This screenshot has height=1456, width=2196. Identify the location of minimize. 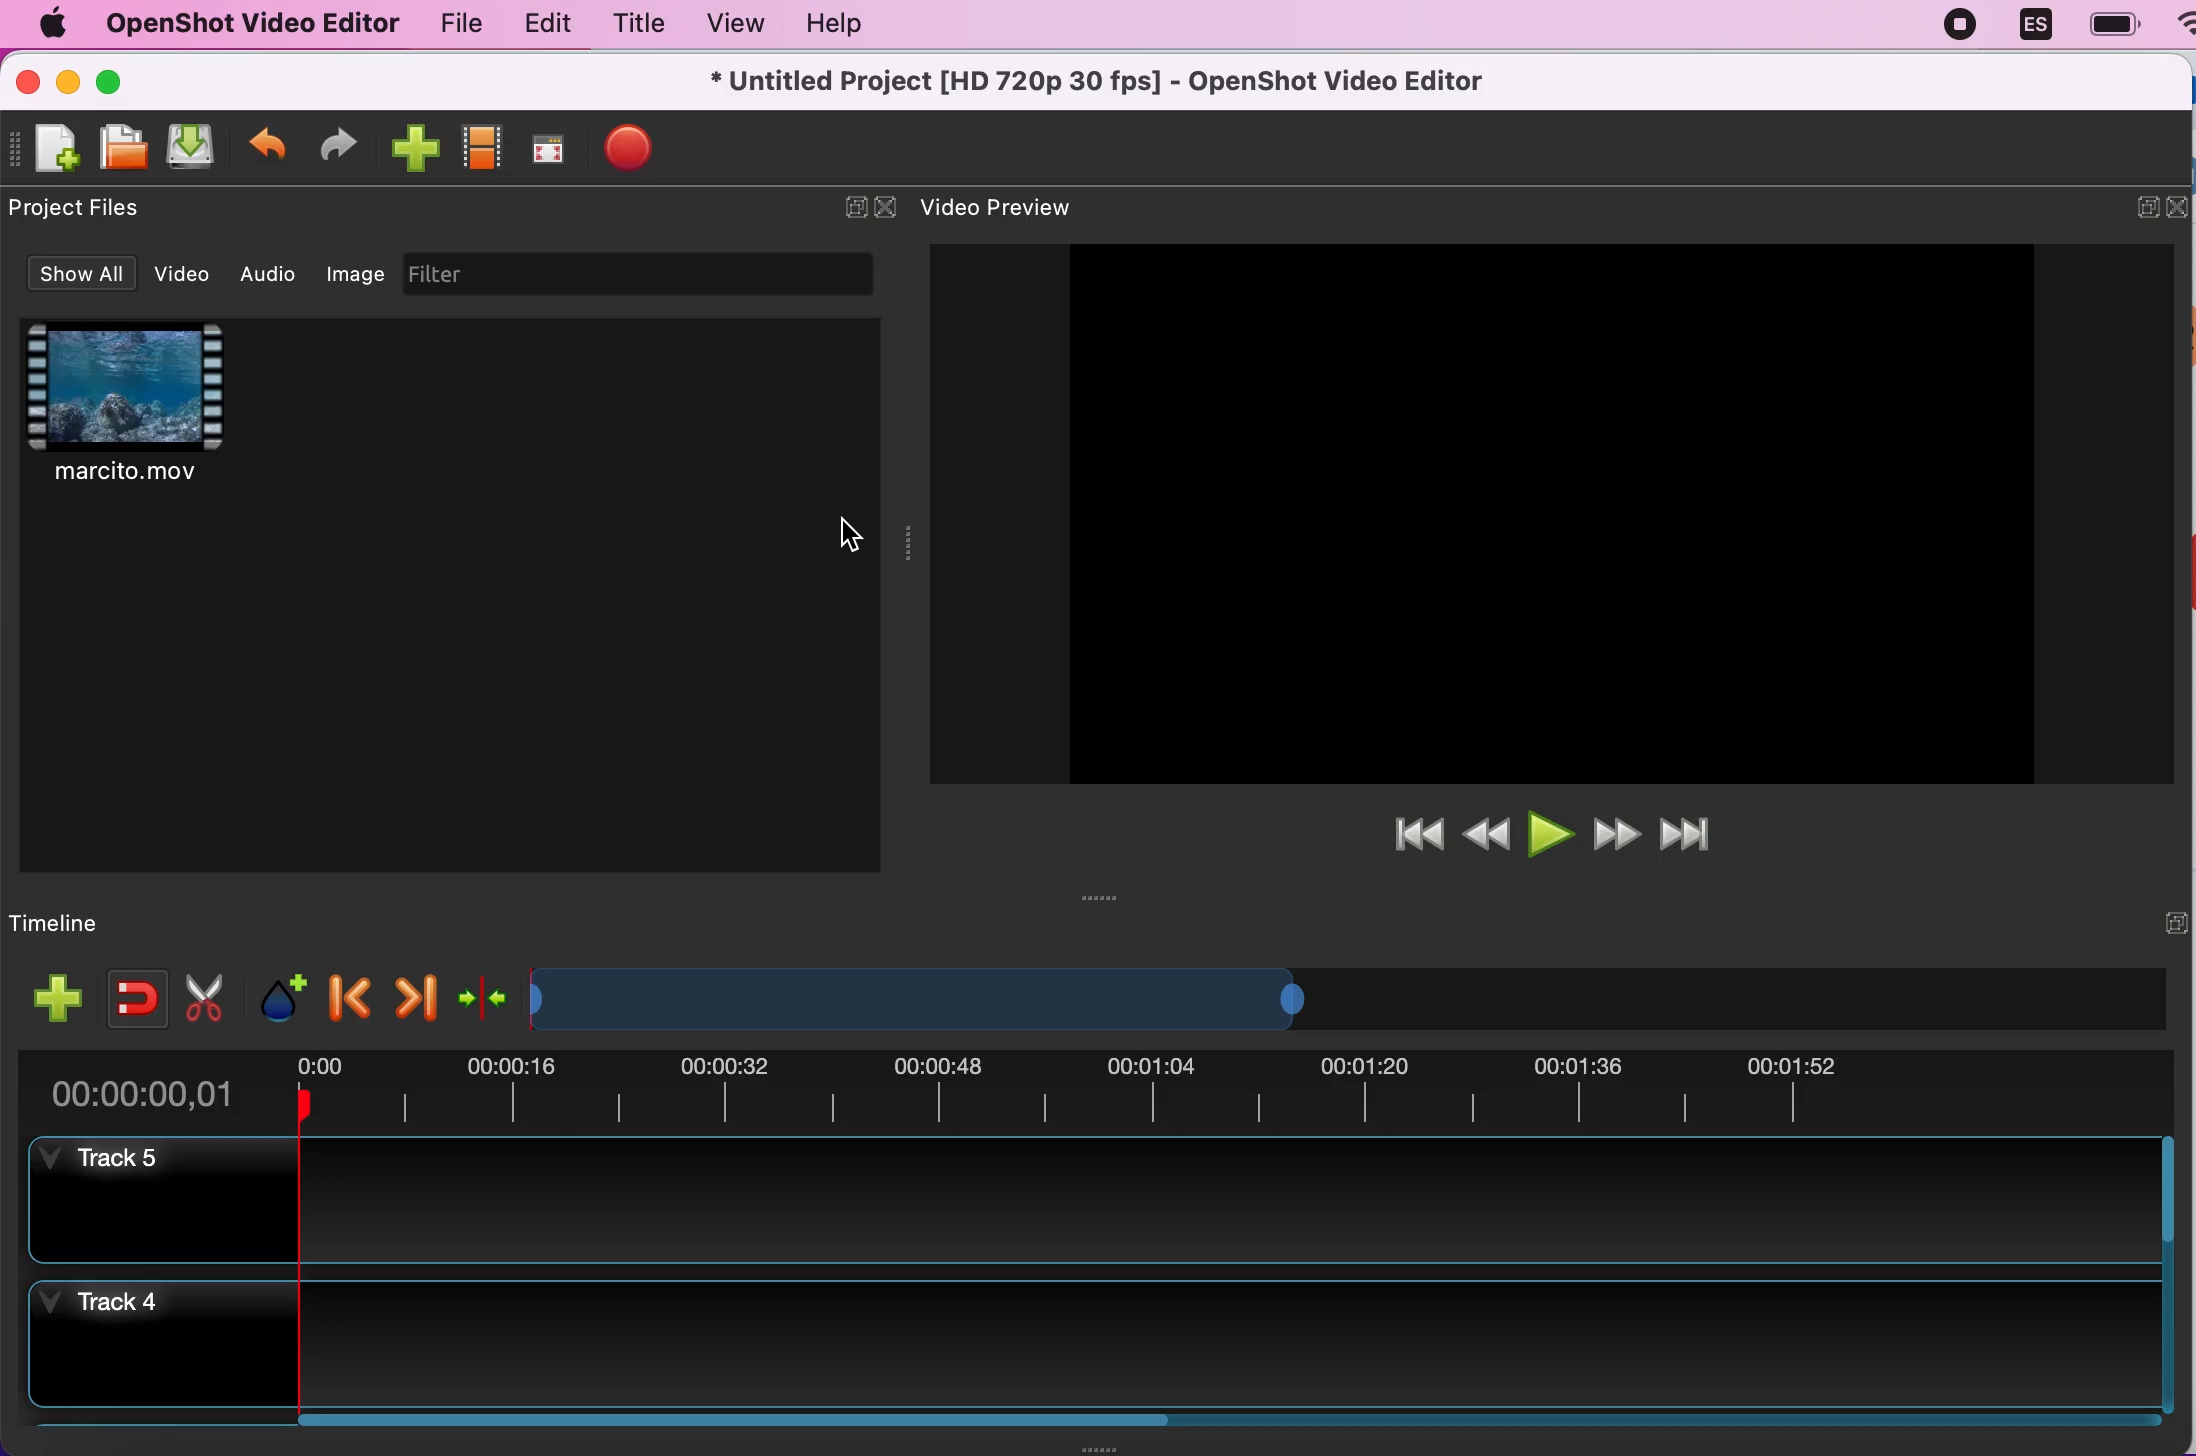
(70, 85).